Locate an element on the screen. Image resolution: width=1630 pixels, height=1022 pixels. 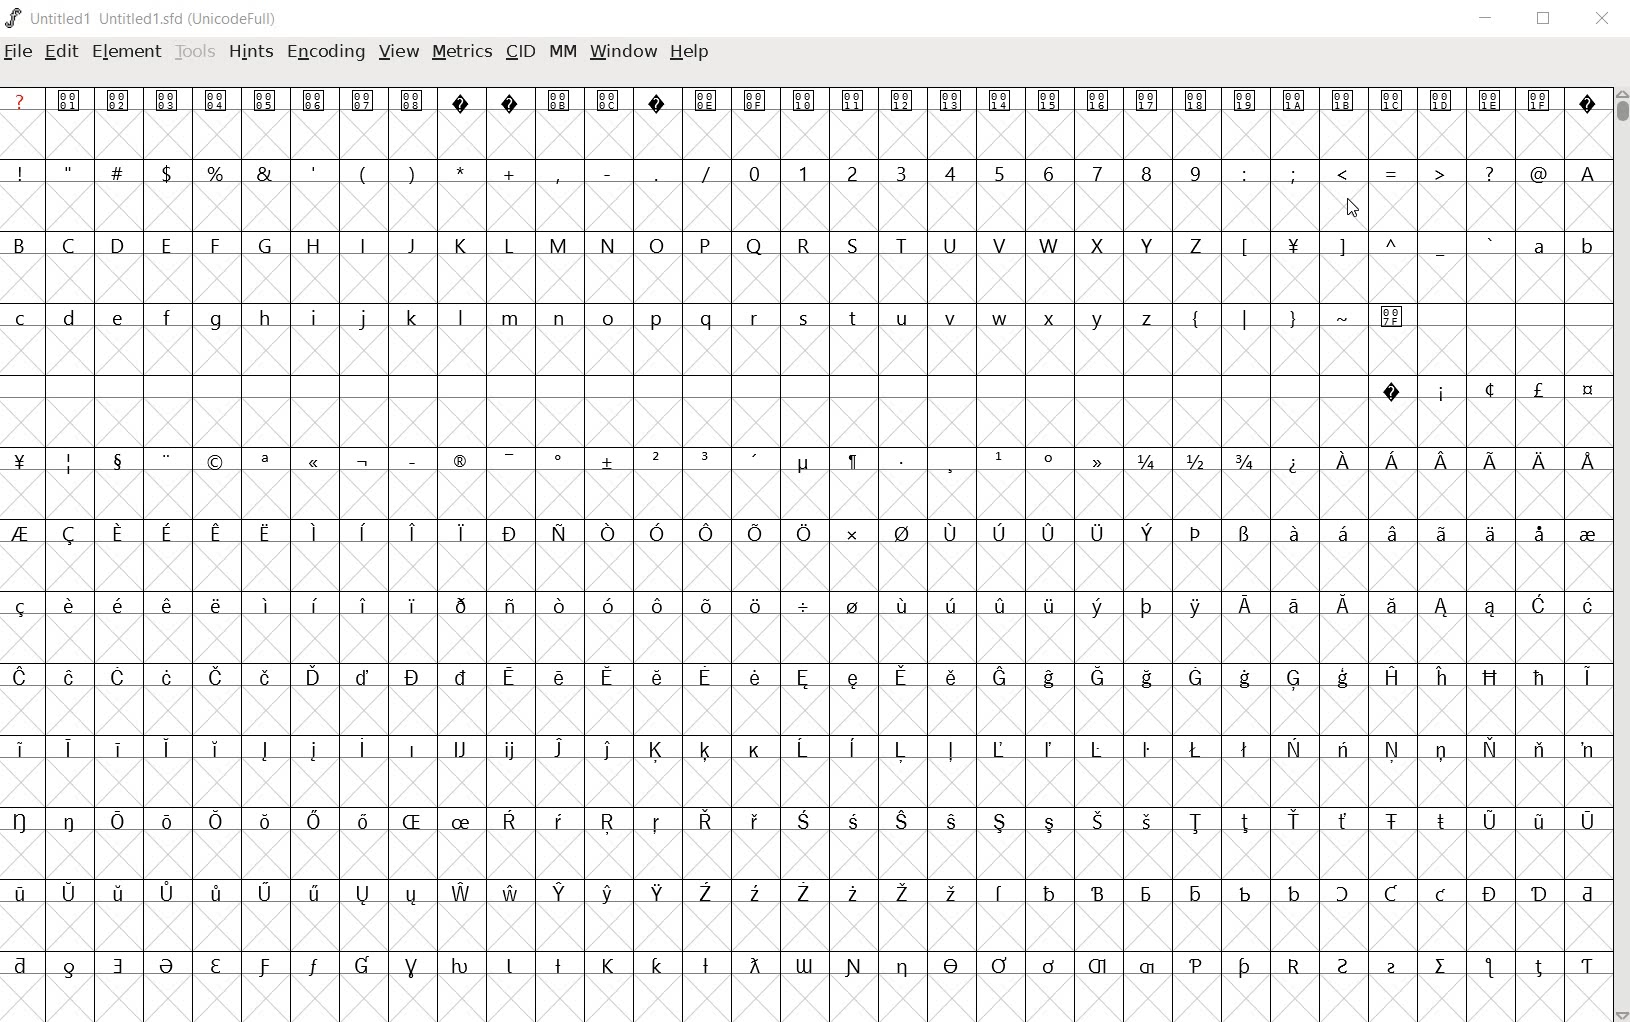
edit is located at coordinates (63, 54).